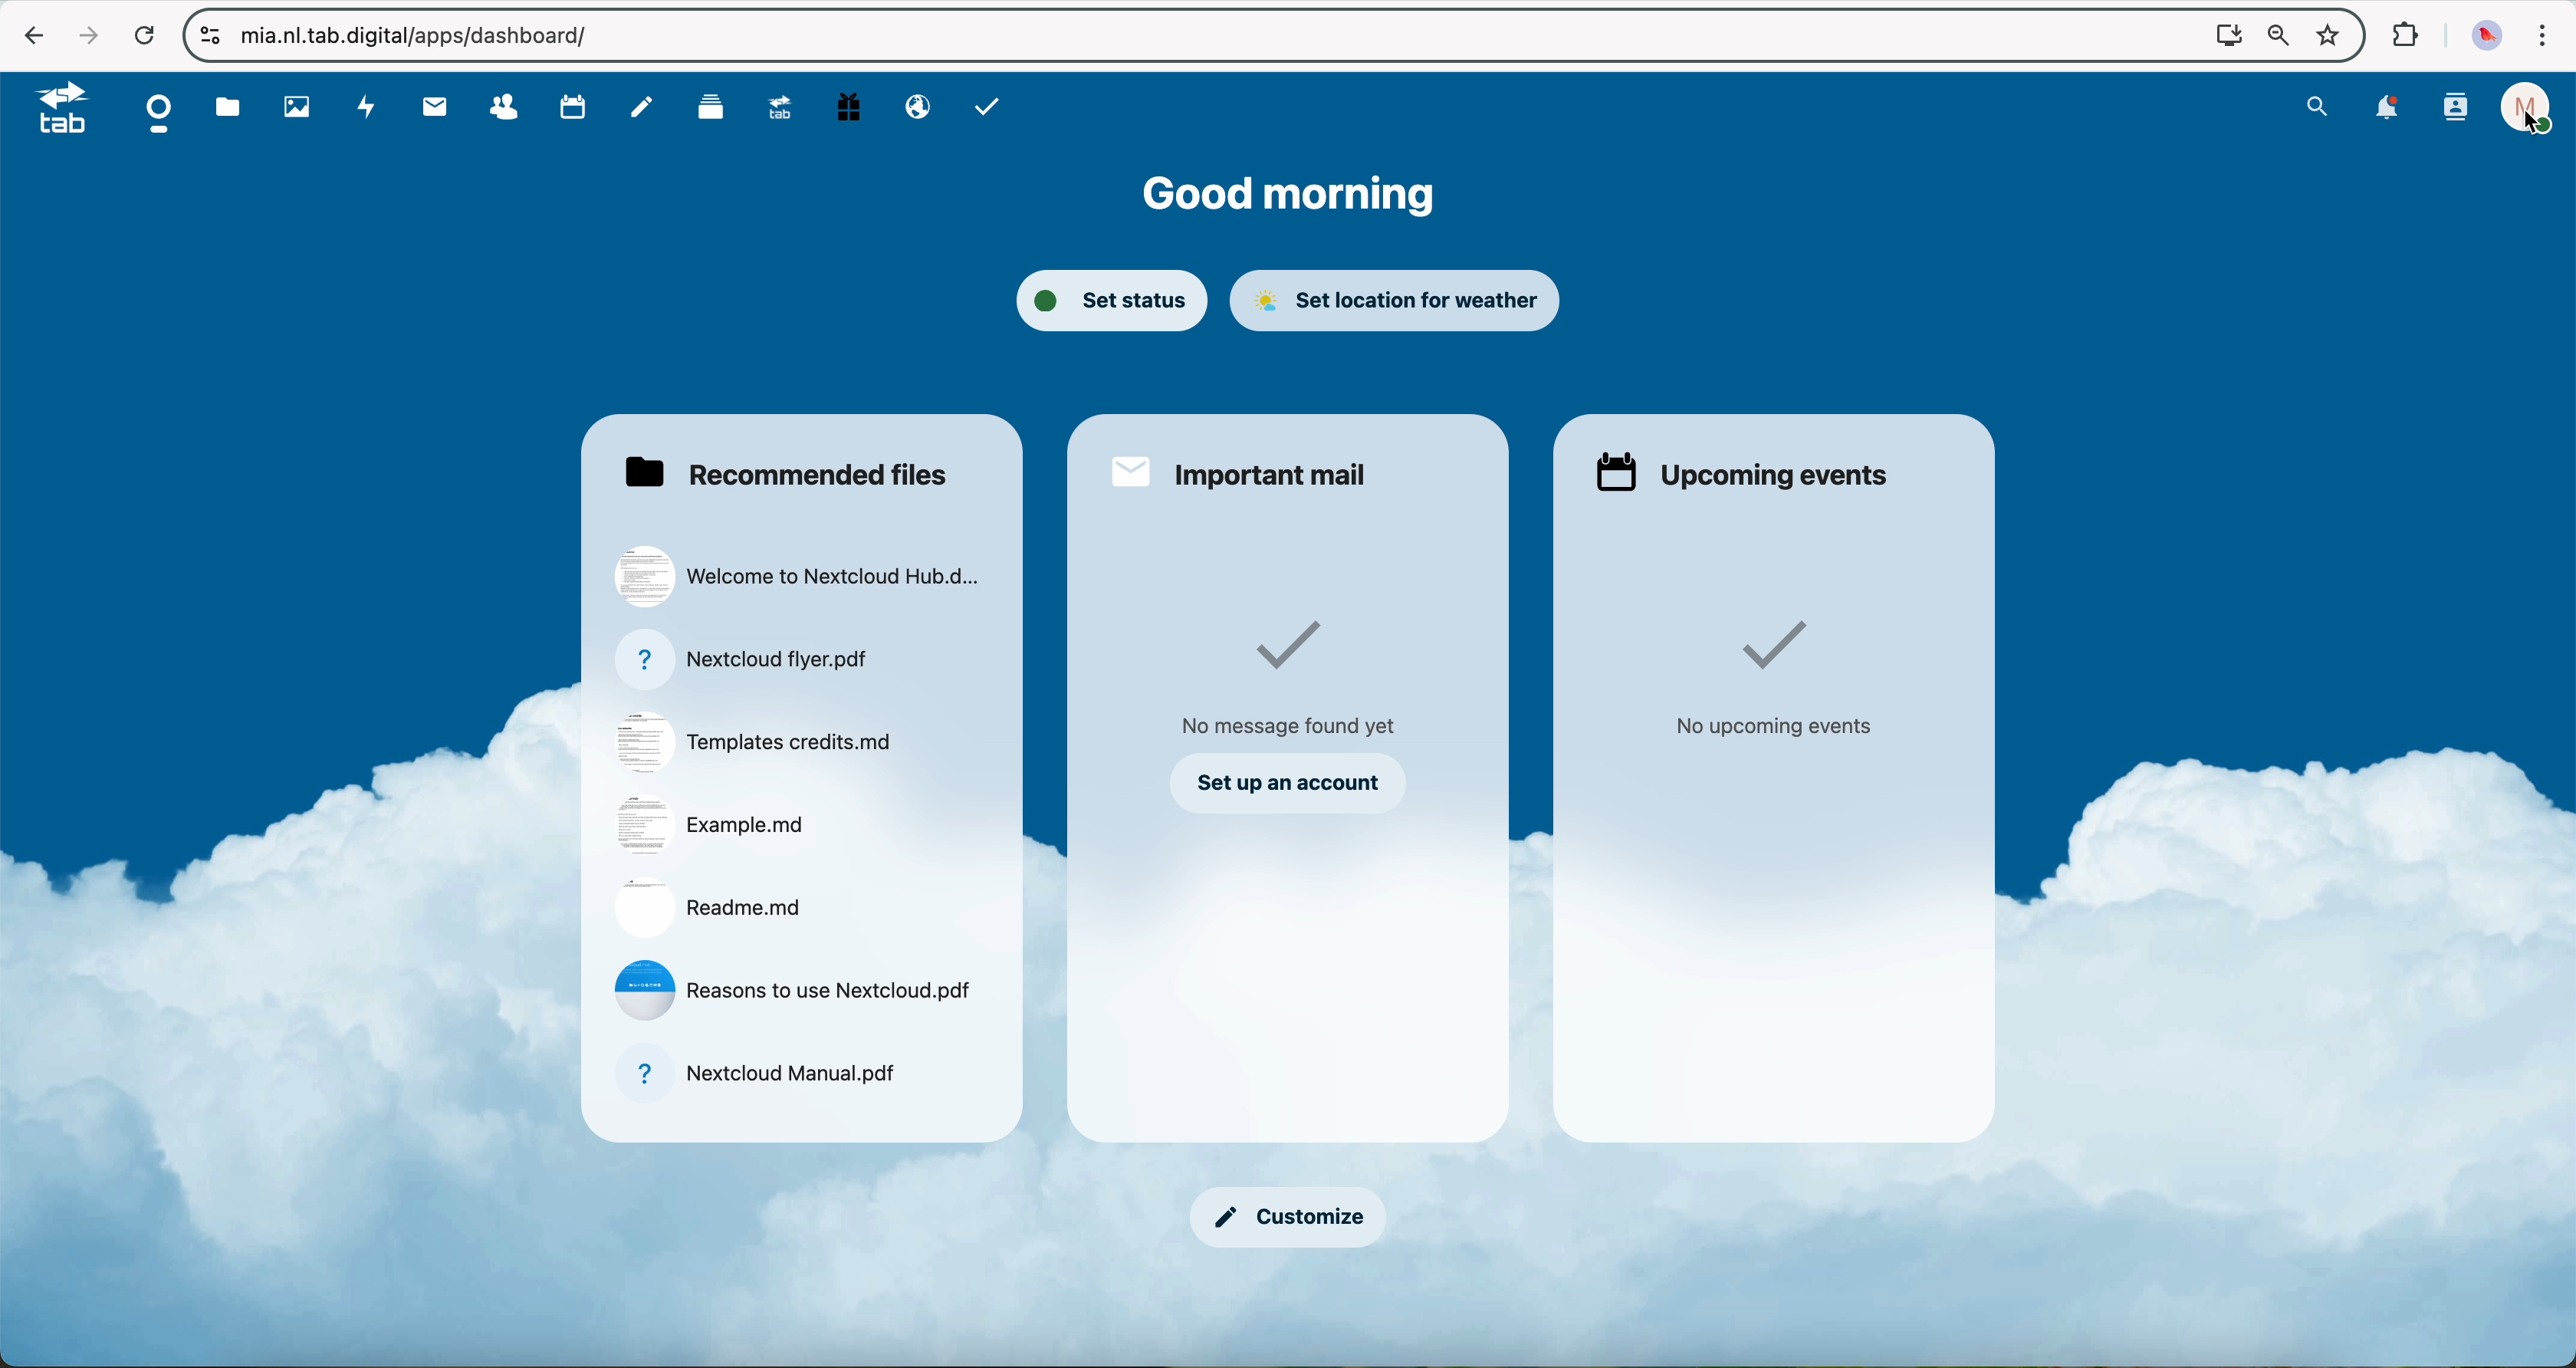 This screenshot has width=2576, height=1368. I want to click on search, so click(2320, 106).